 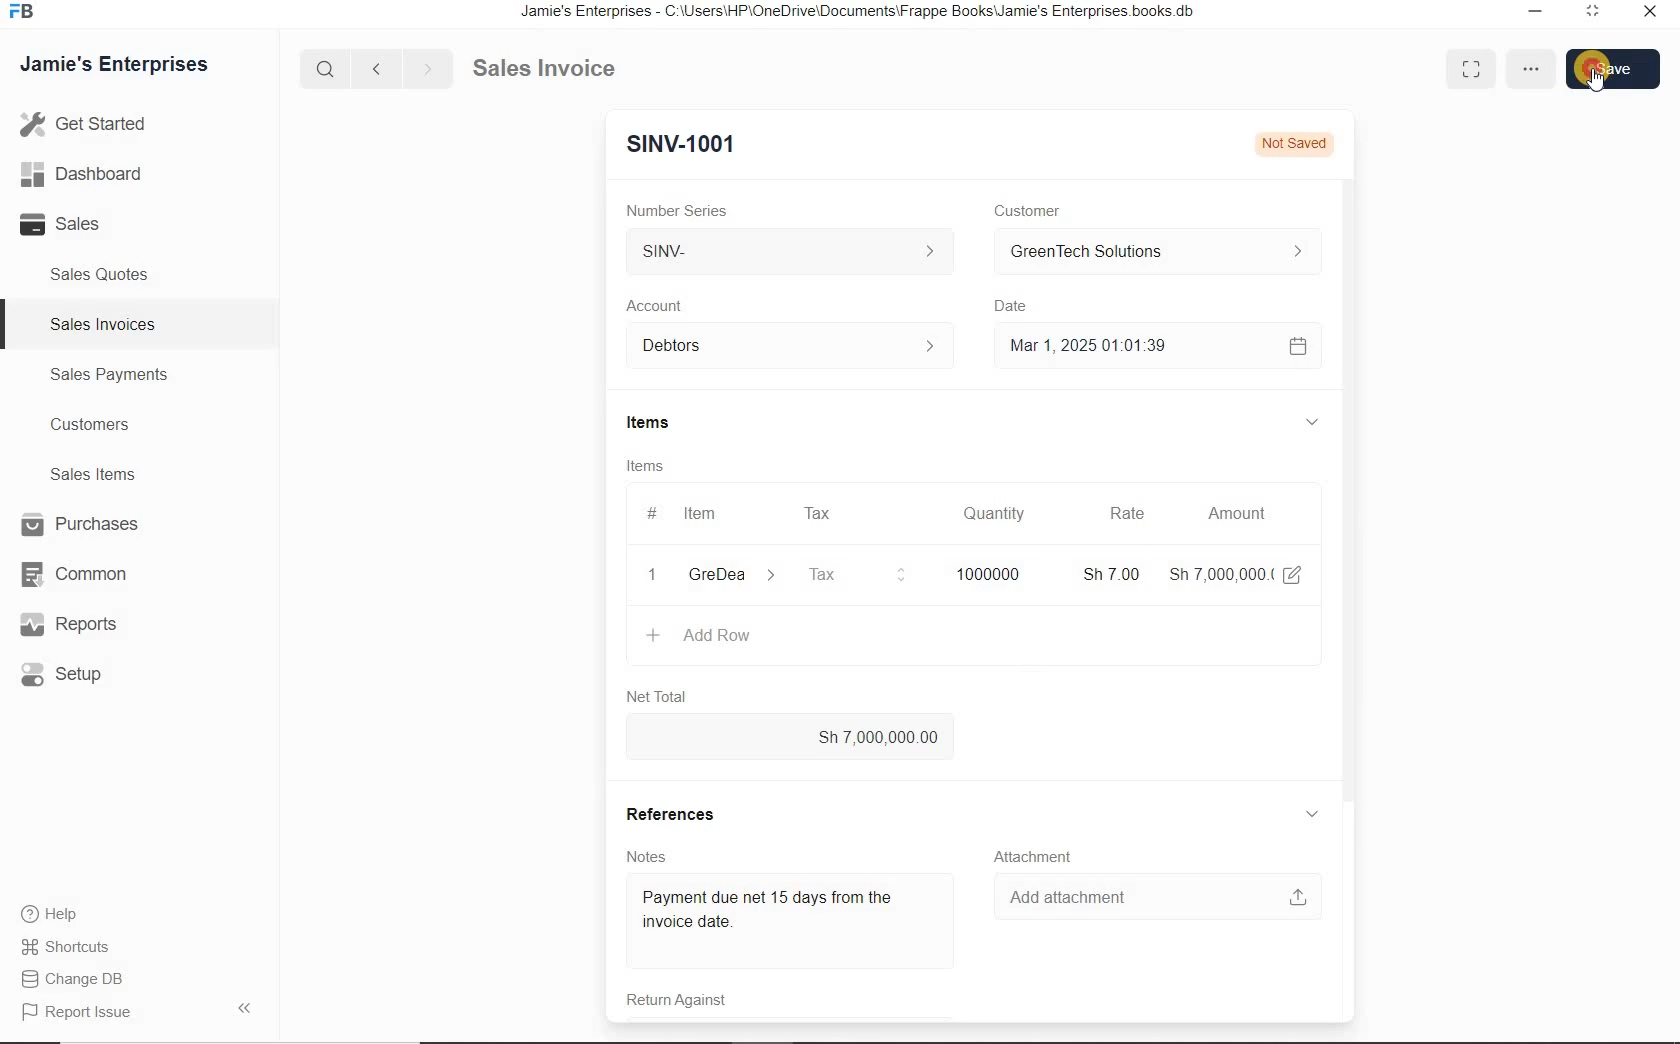 I want to click on edit, so click(x=1293, y=573).